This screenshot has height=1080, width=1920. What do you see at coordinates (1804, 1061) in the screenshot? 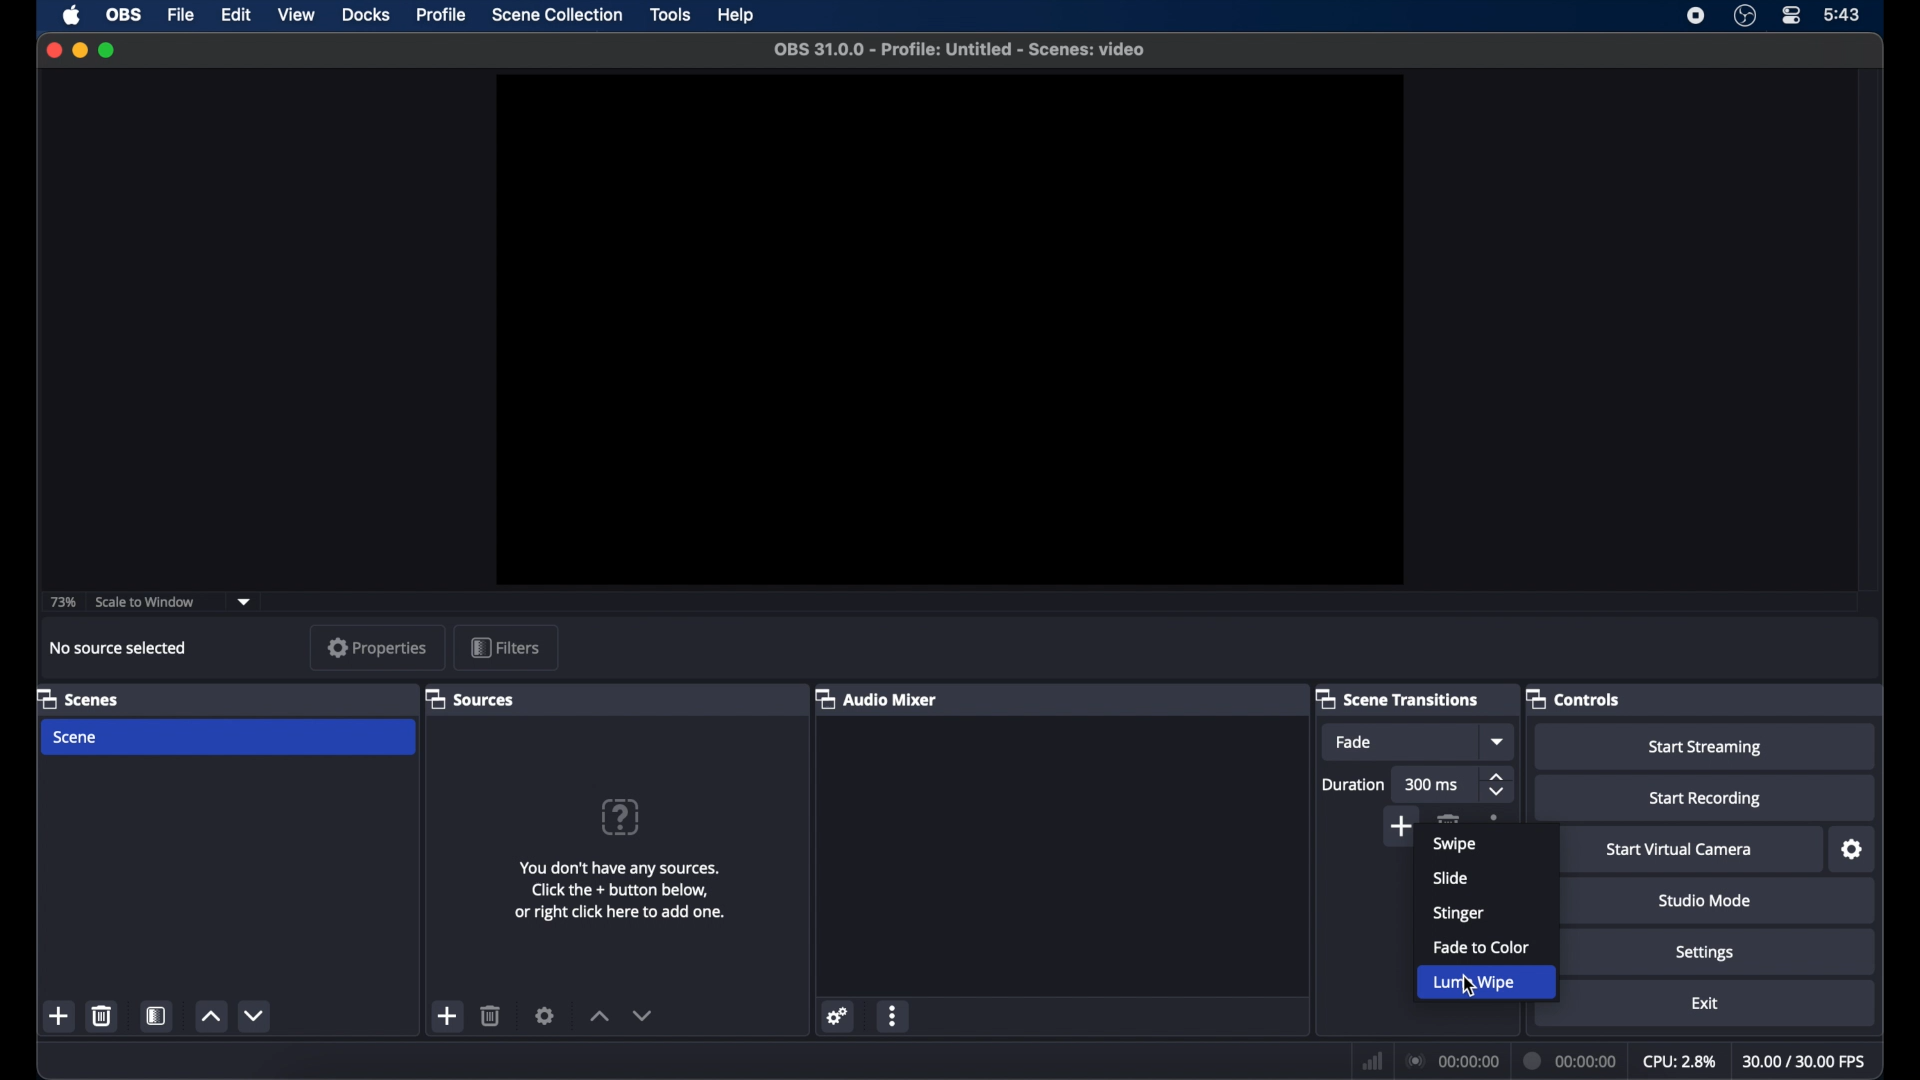
I see `fps` at bounding box center [1804, 1061].